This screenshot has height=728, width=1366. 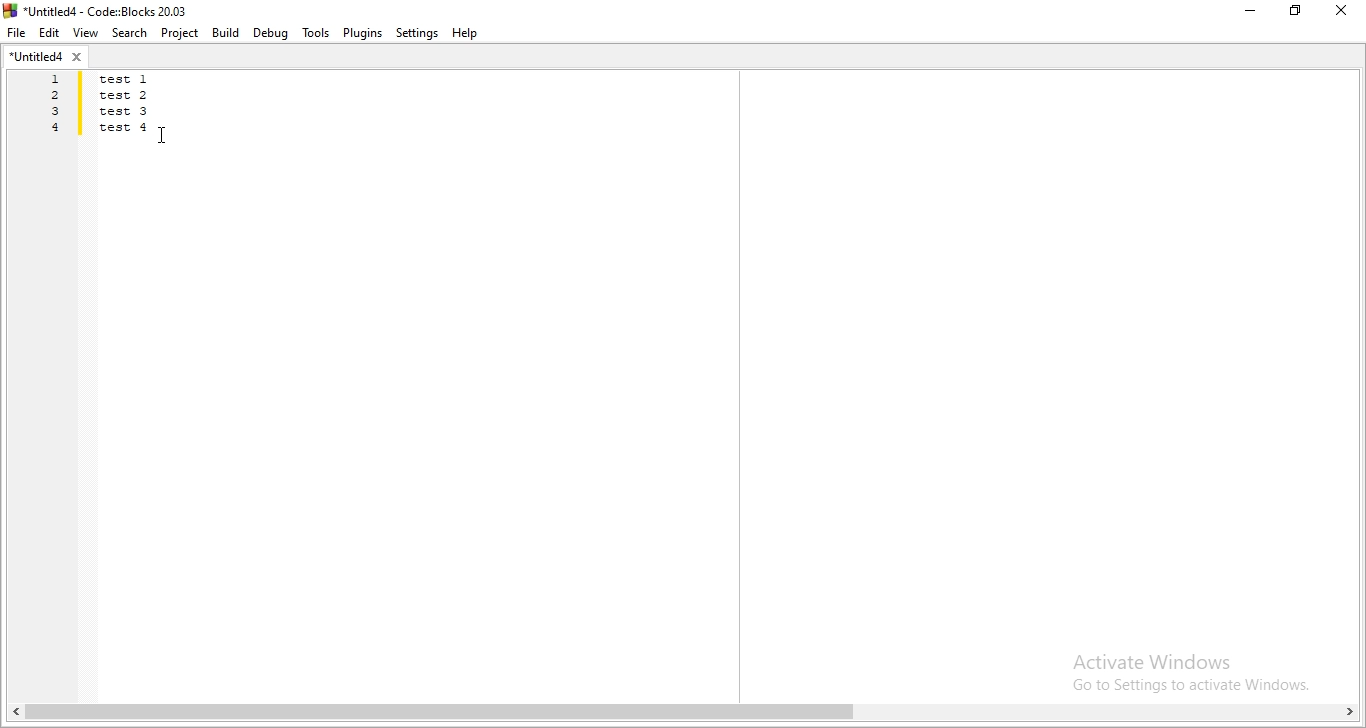 I want to click on View , so click(x=83, y=33).